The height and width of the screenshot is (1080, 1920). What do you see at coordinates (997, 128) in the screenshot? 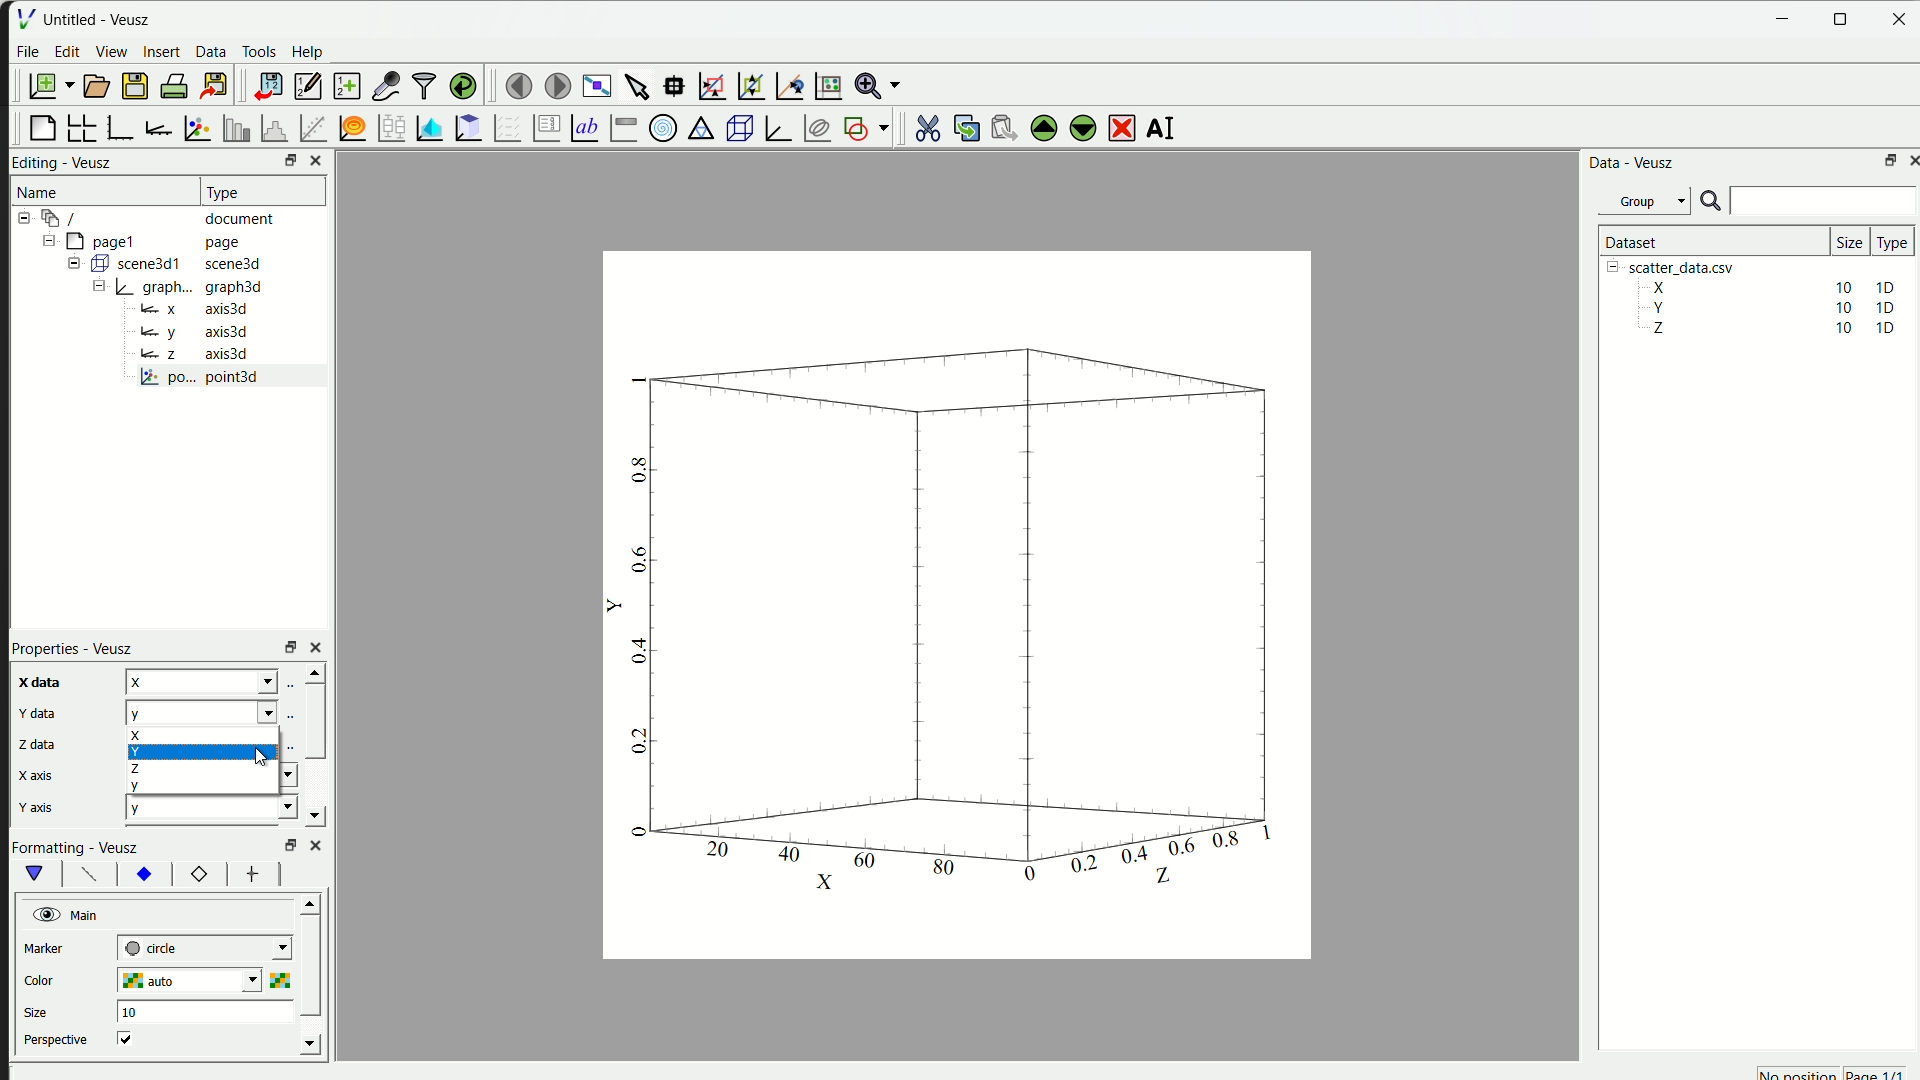
I see `paste the widget from the clipboard` at bounding box center [997, 128].